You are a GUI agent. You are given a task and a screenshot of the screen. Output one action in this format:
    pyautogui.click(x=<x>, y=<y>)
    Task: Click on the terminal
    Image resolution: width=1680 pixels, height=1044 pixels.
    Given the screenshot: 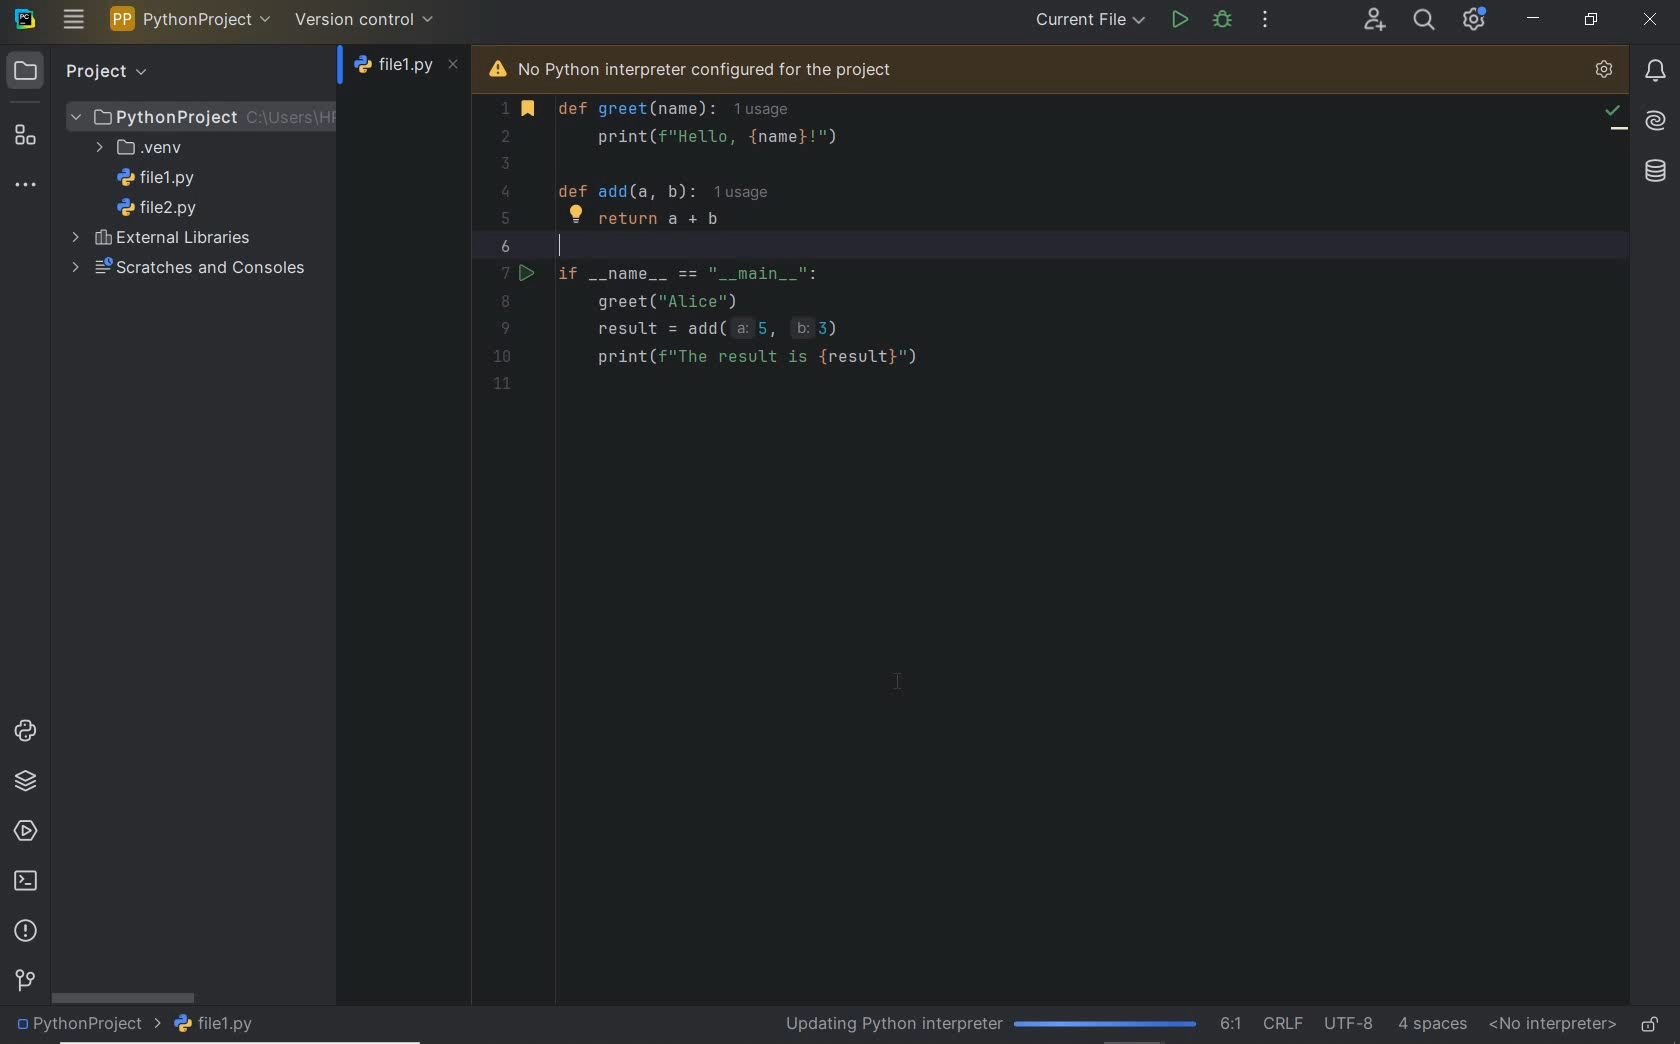 What is the action you would take?
    pyautogui.click(x=27, y=882)
    